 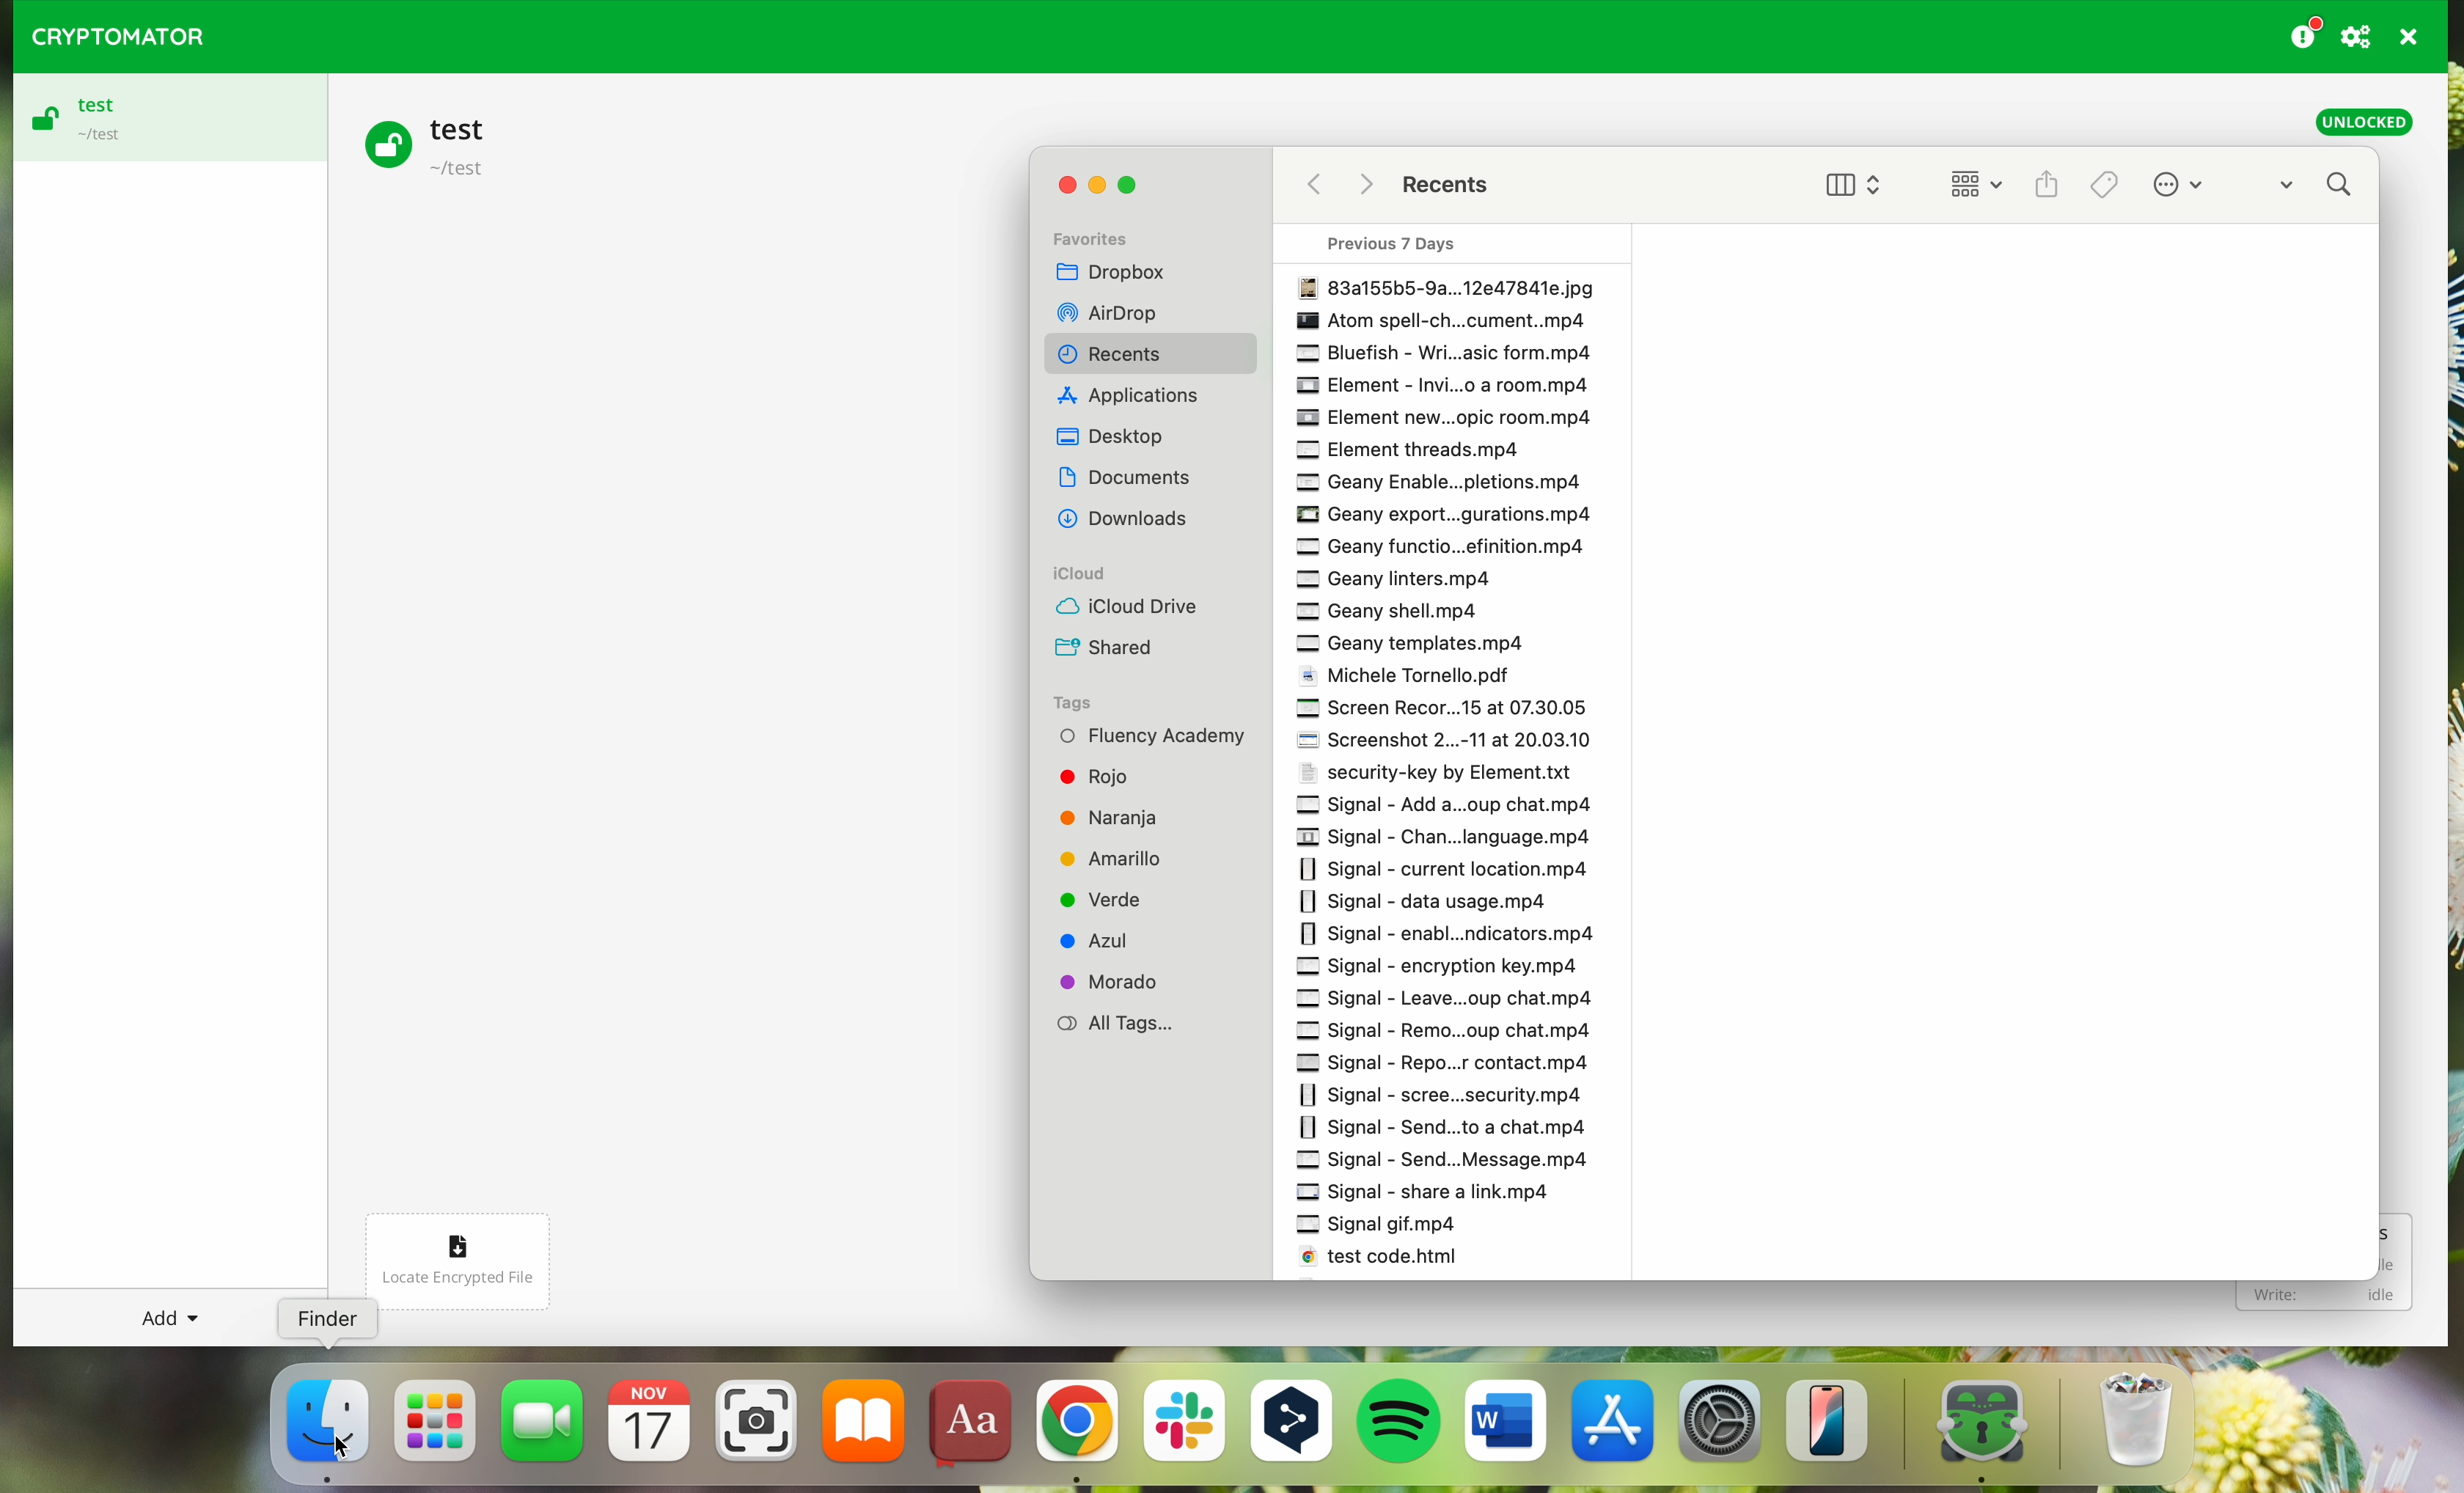 I want to click on Shared, so click(x=1109, y=649).